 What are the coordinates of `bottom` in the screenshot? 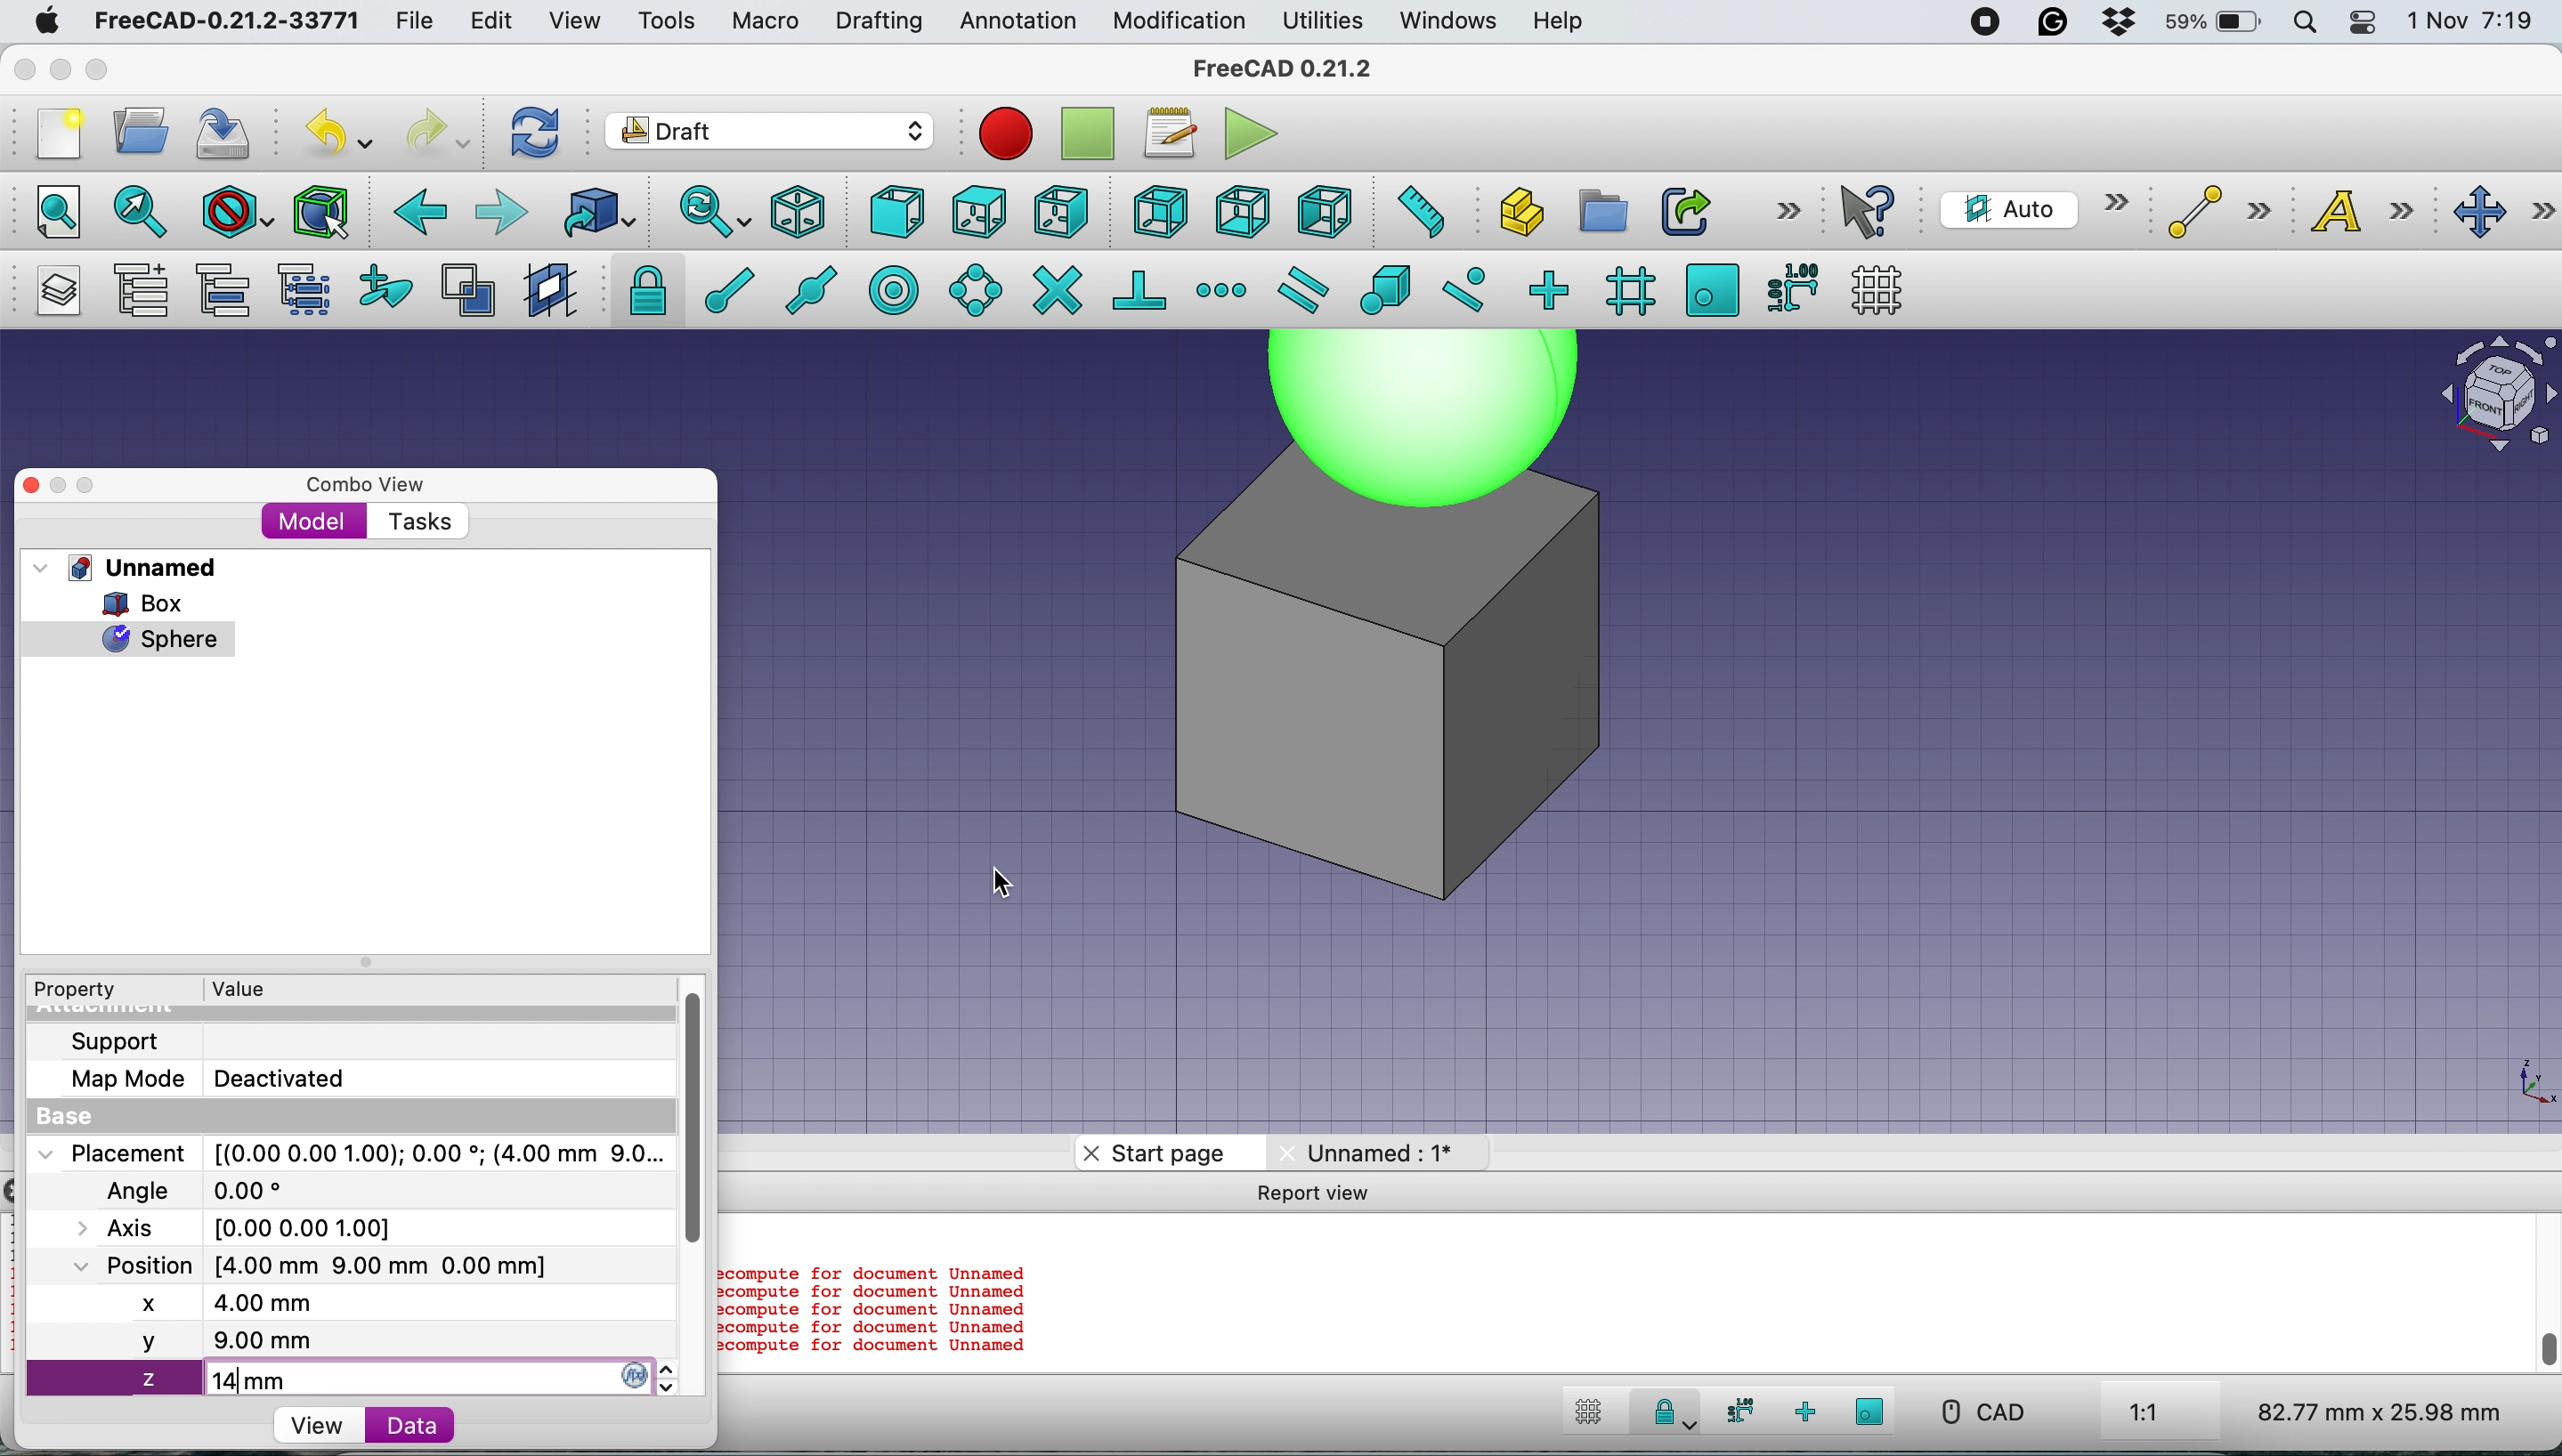 It's located at (1242, 213).